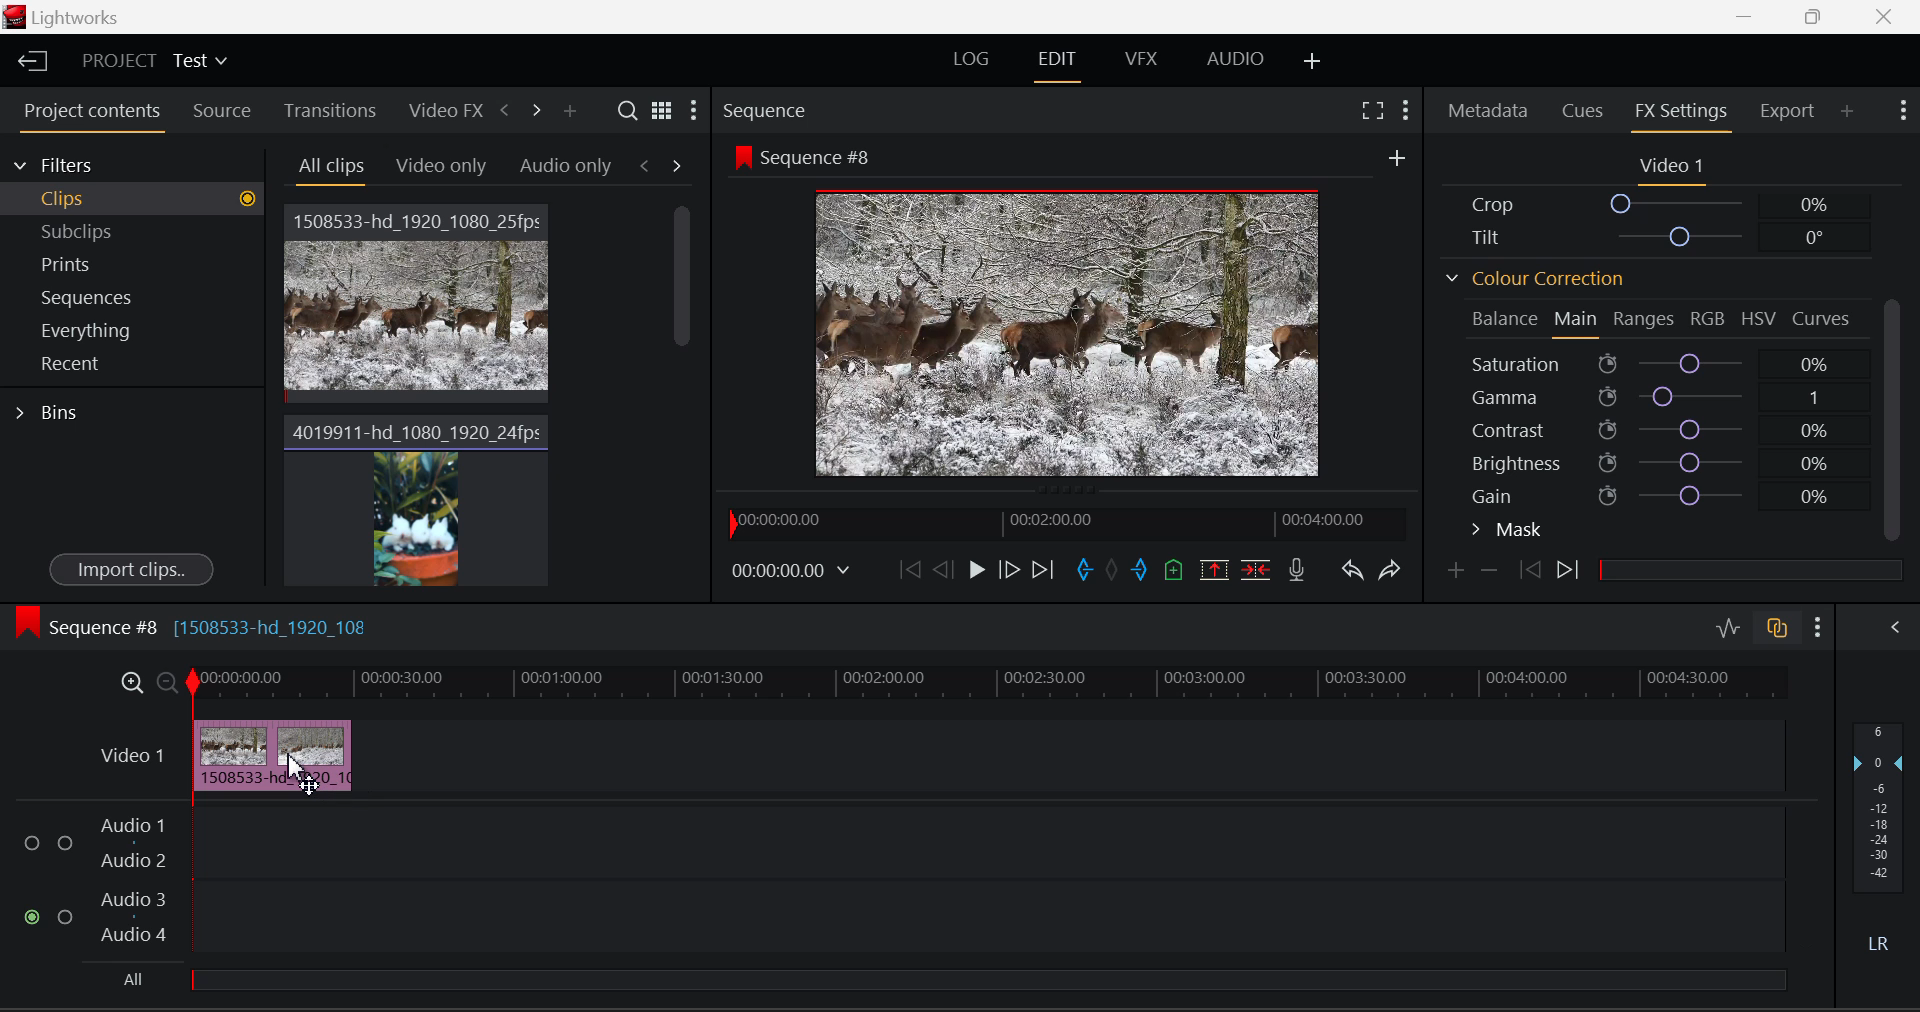 Image resolution: width=1920 pixels, height=1012 pixels. What do you see at coordinates (1900, 630) in the screenshot?
I see `Show Audio Mix` at bounding box center [1900, 630].